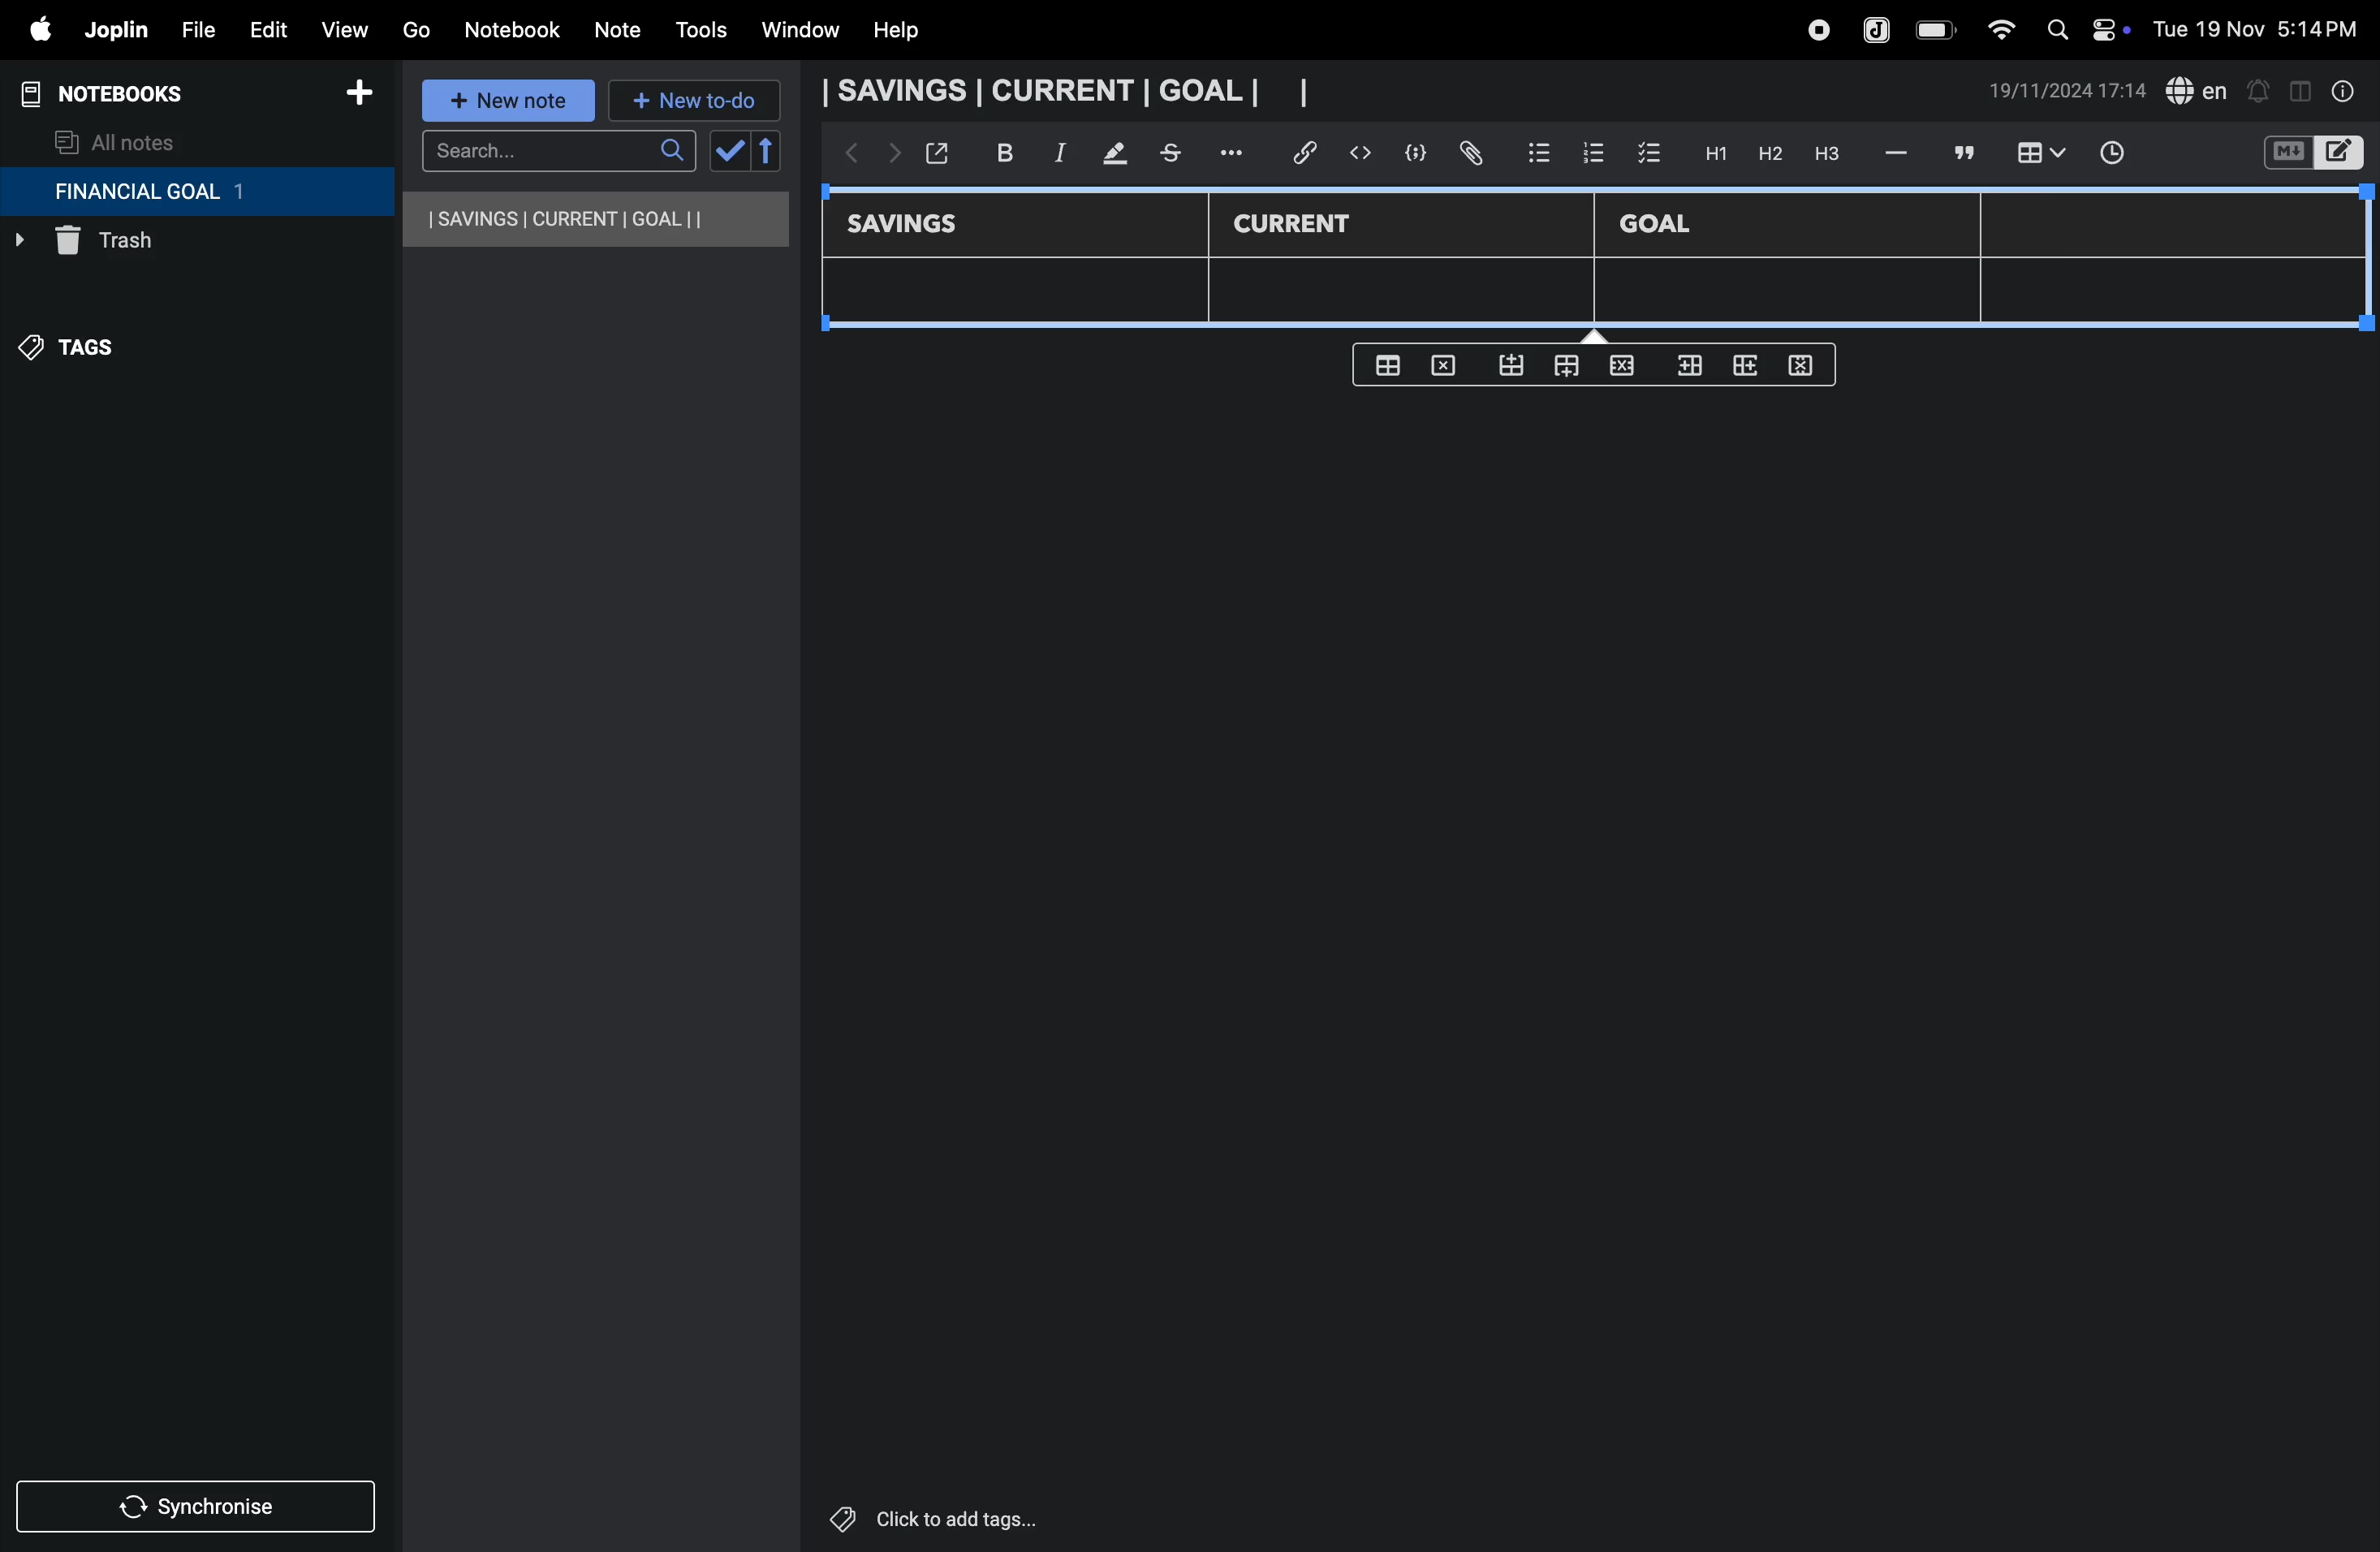  Describe the element at coordinates (1713, 154) in the screenshot. I see `H1` at that location.